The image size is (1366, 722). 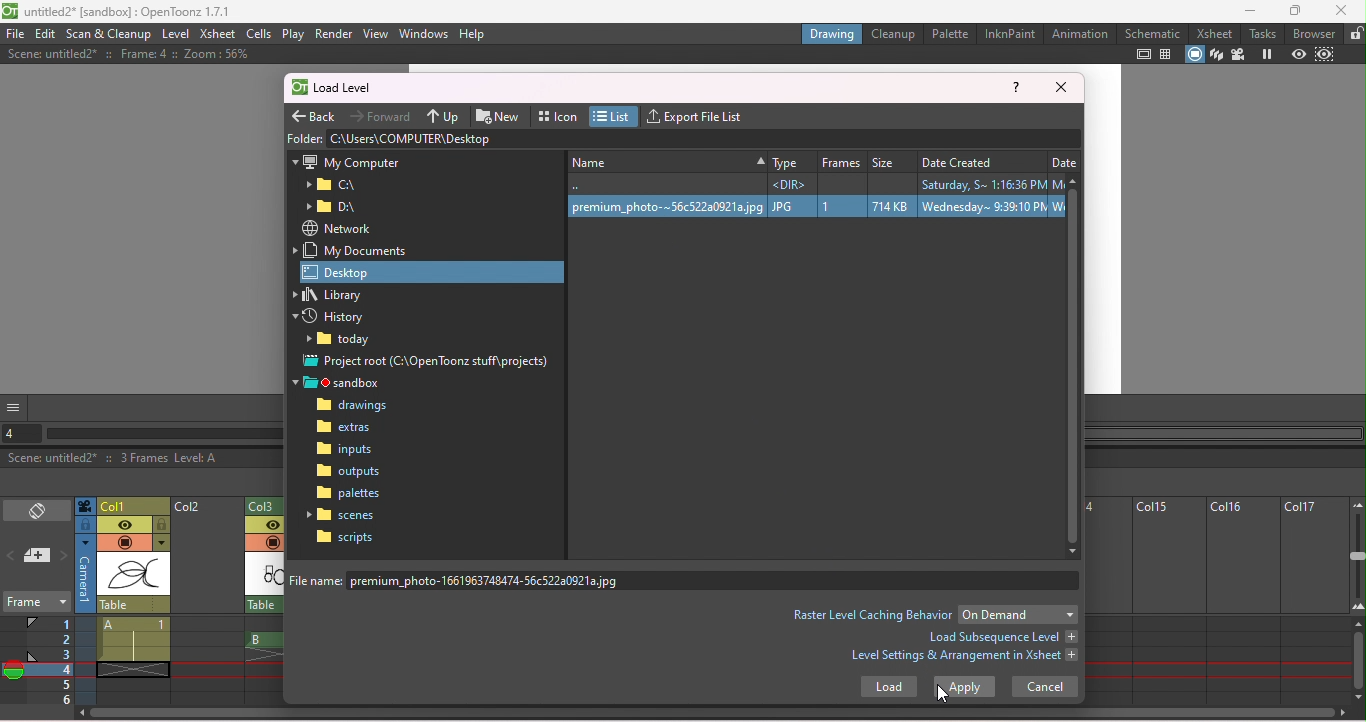 What do you see at coordinates (376, 33) in the screenshot?
I see `View` at bounding box center [376, 33].